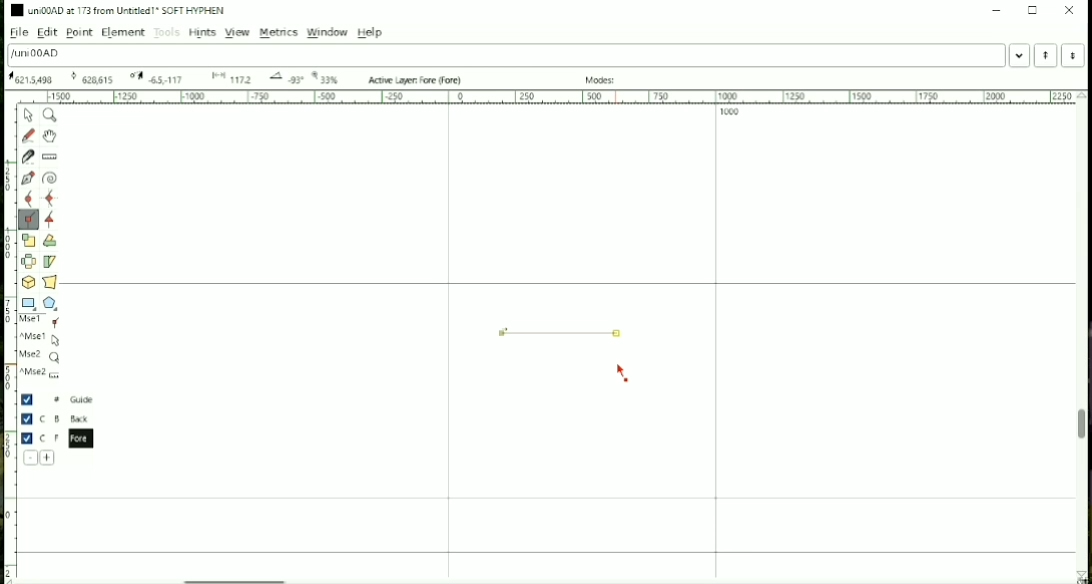  Describe the element at coordinates (328, 32) in the screenshot. I see `Window` at that location.